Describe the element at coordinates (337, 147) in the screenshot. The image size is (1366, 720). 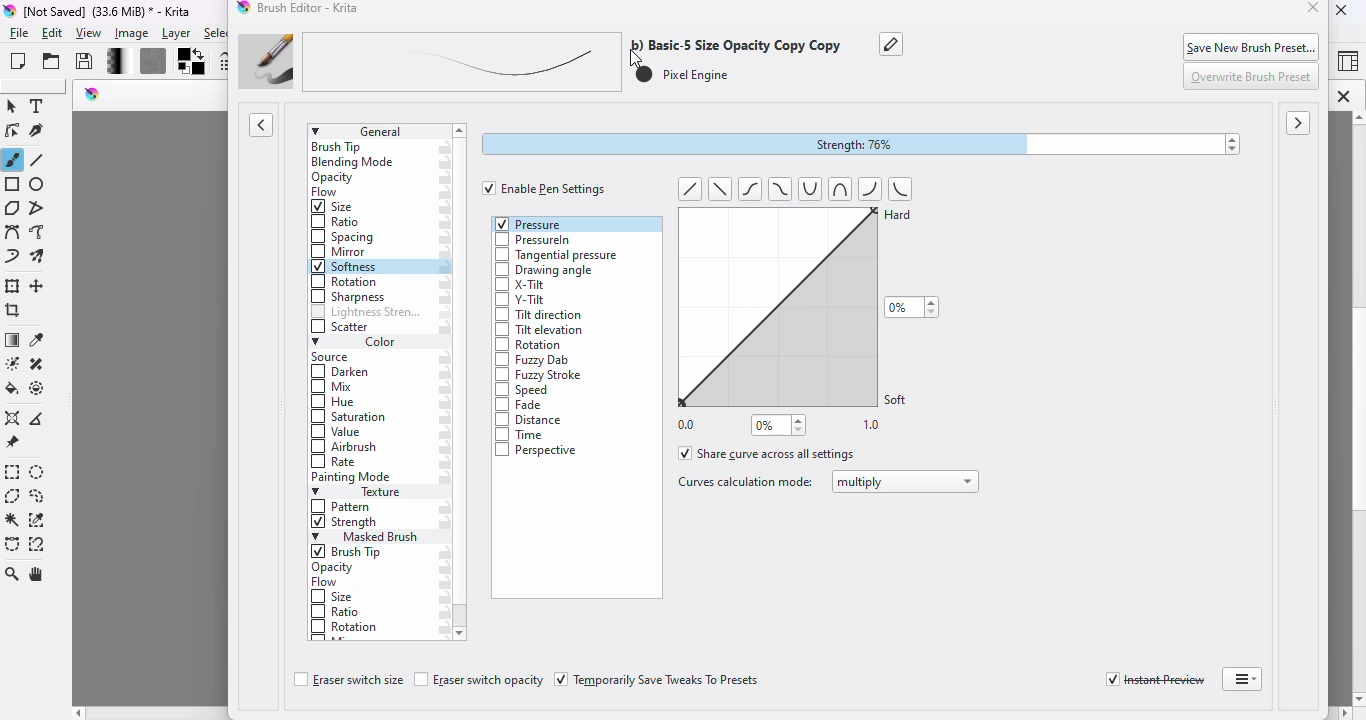
I see `brush tip` at that location.